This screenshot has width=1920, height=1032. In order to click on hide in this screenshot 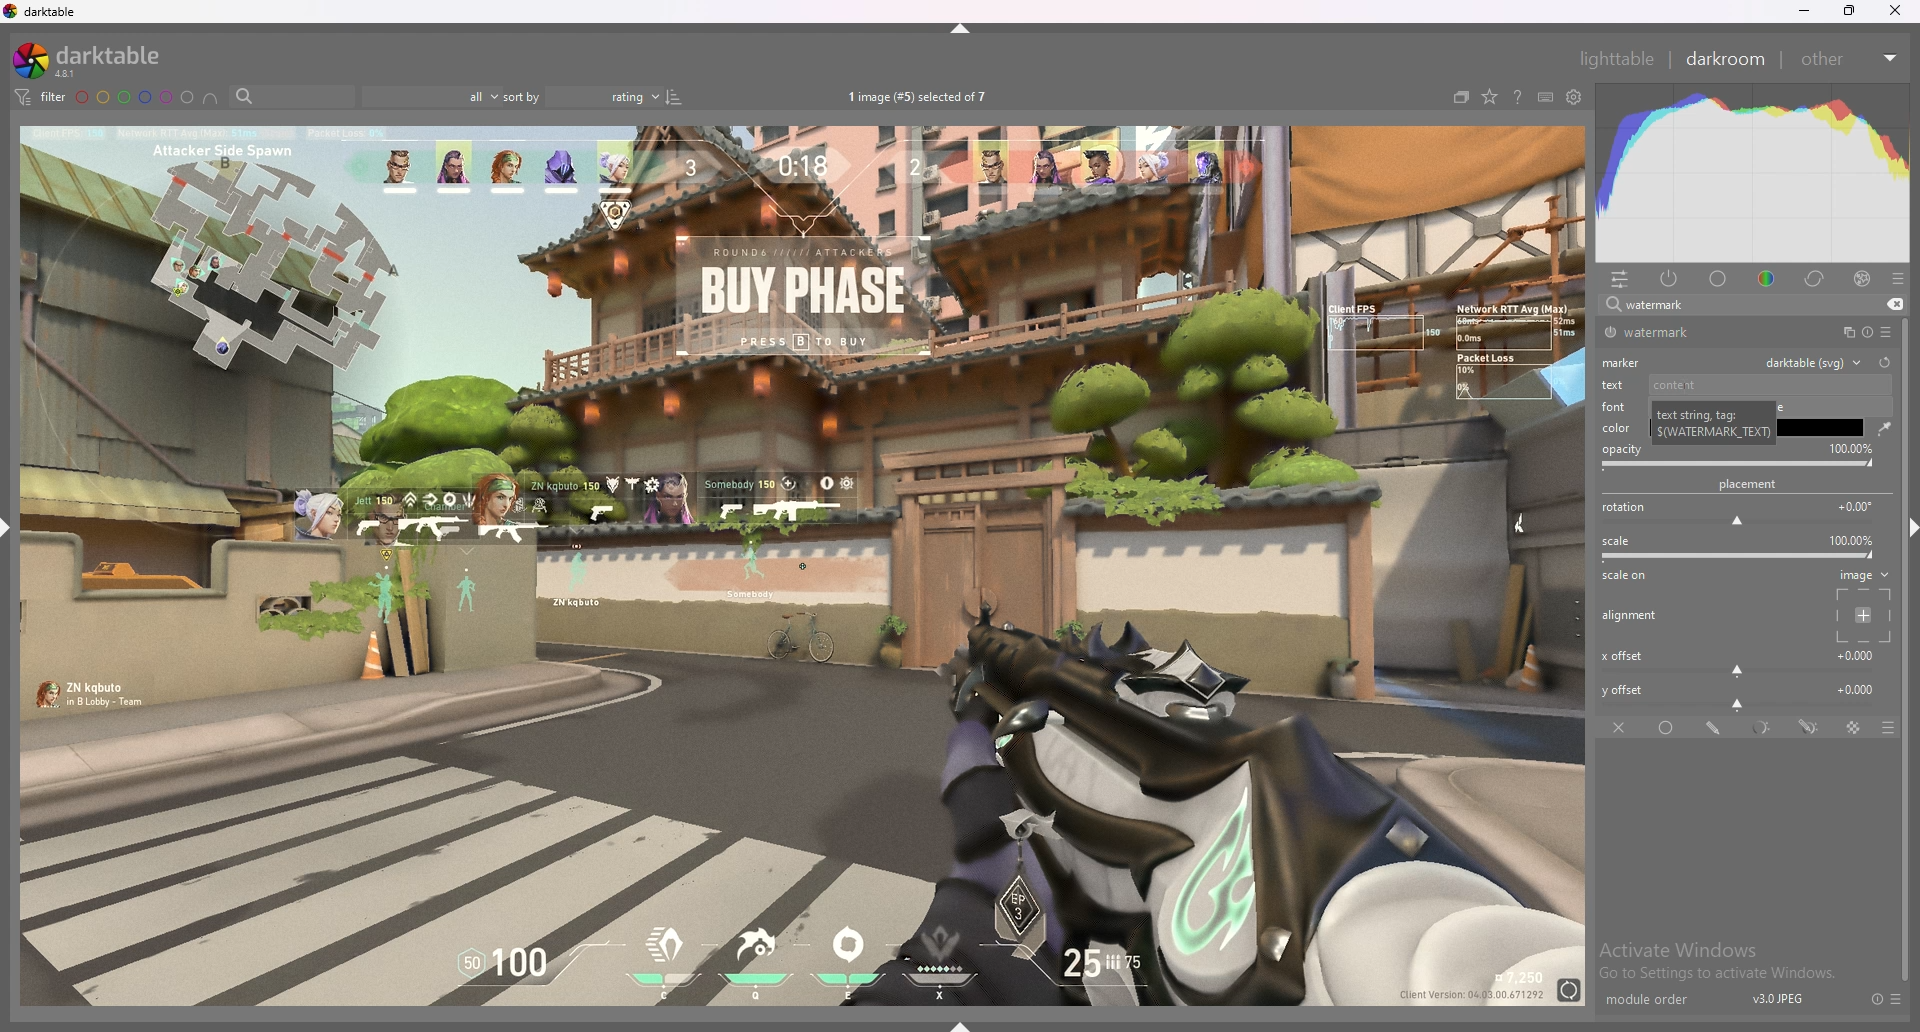, I will do `click(963, 28)`.